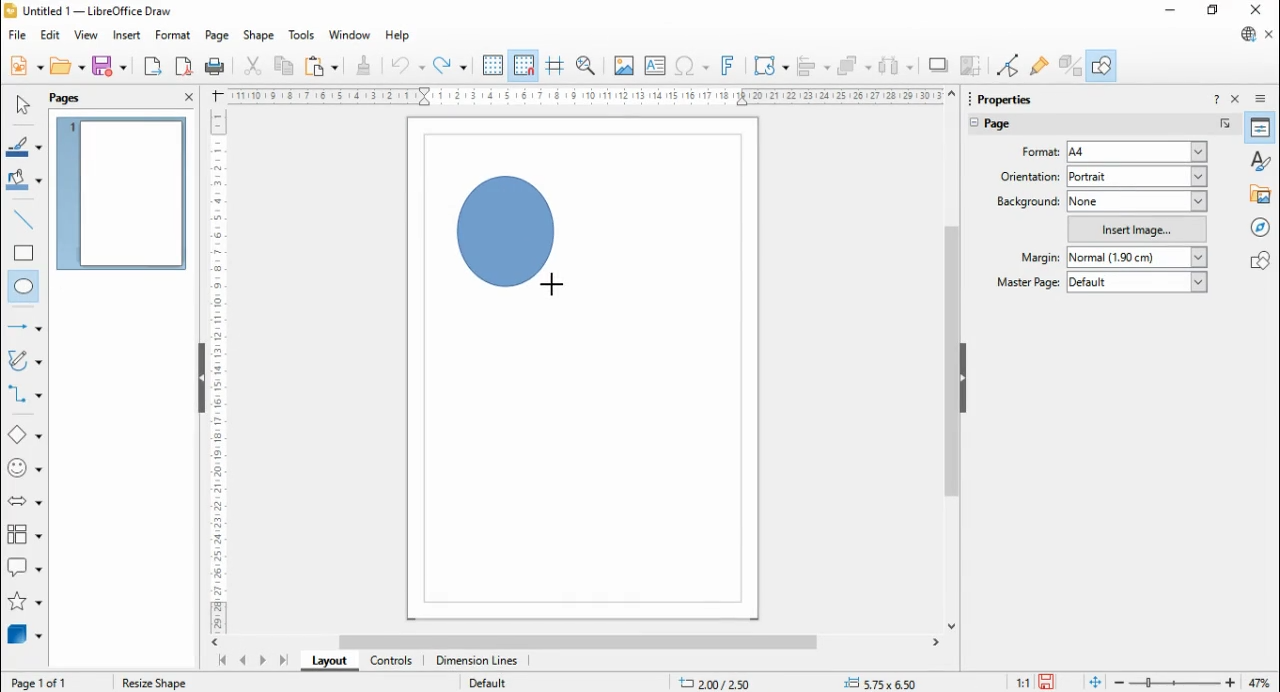 The image size is (1280, 692). I want to click on insert line, so click(26, 220).